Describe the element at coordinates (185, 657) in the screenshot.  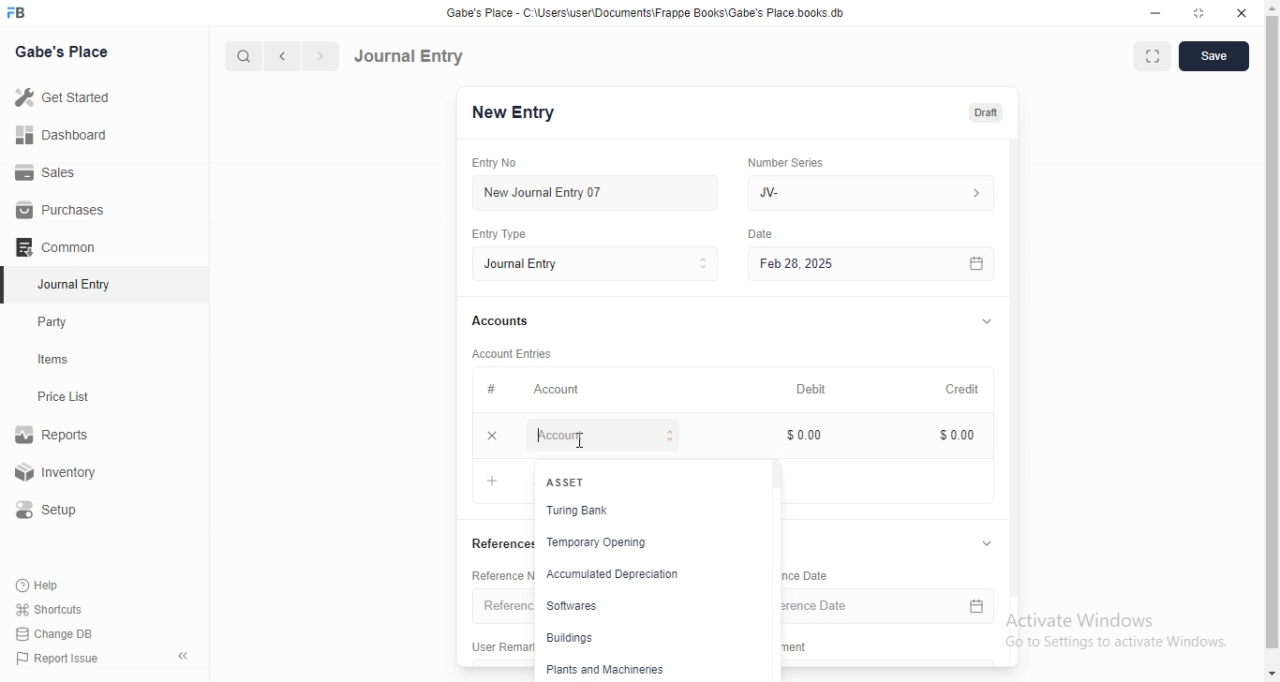
I see `«` at that location.